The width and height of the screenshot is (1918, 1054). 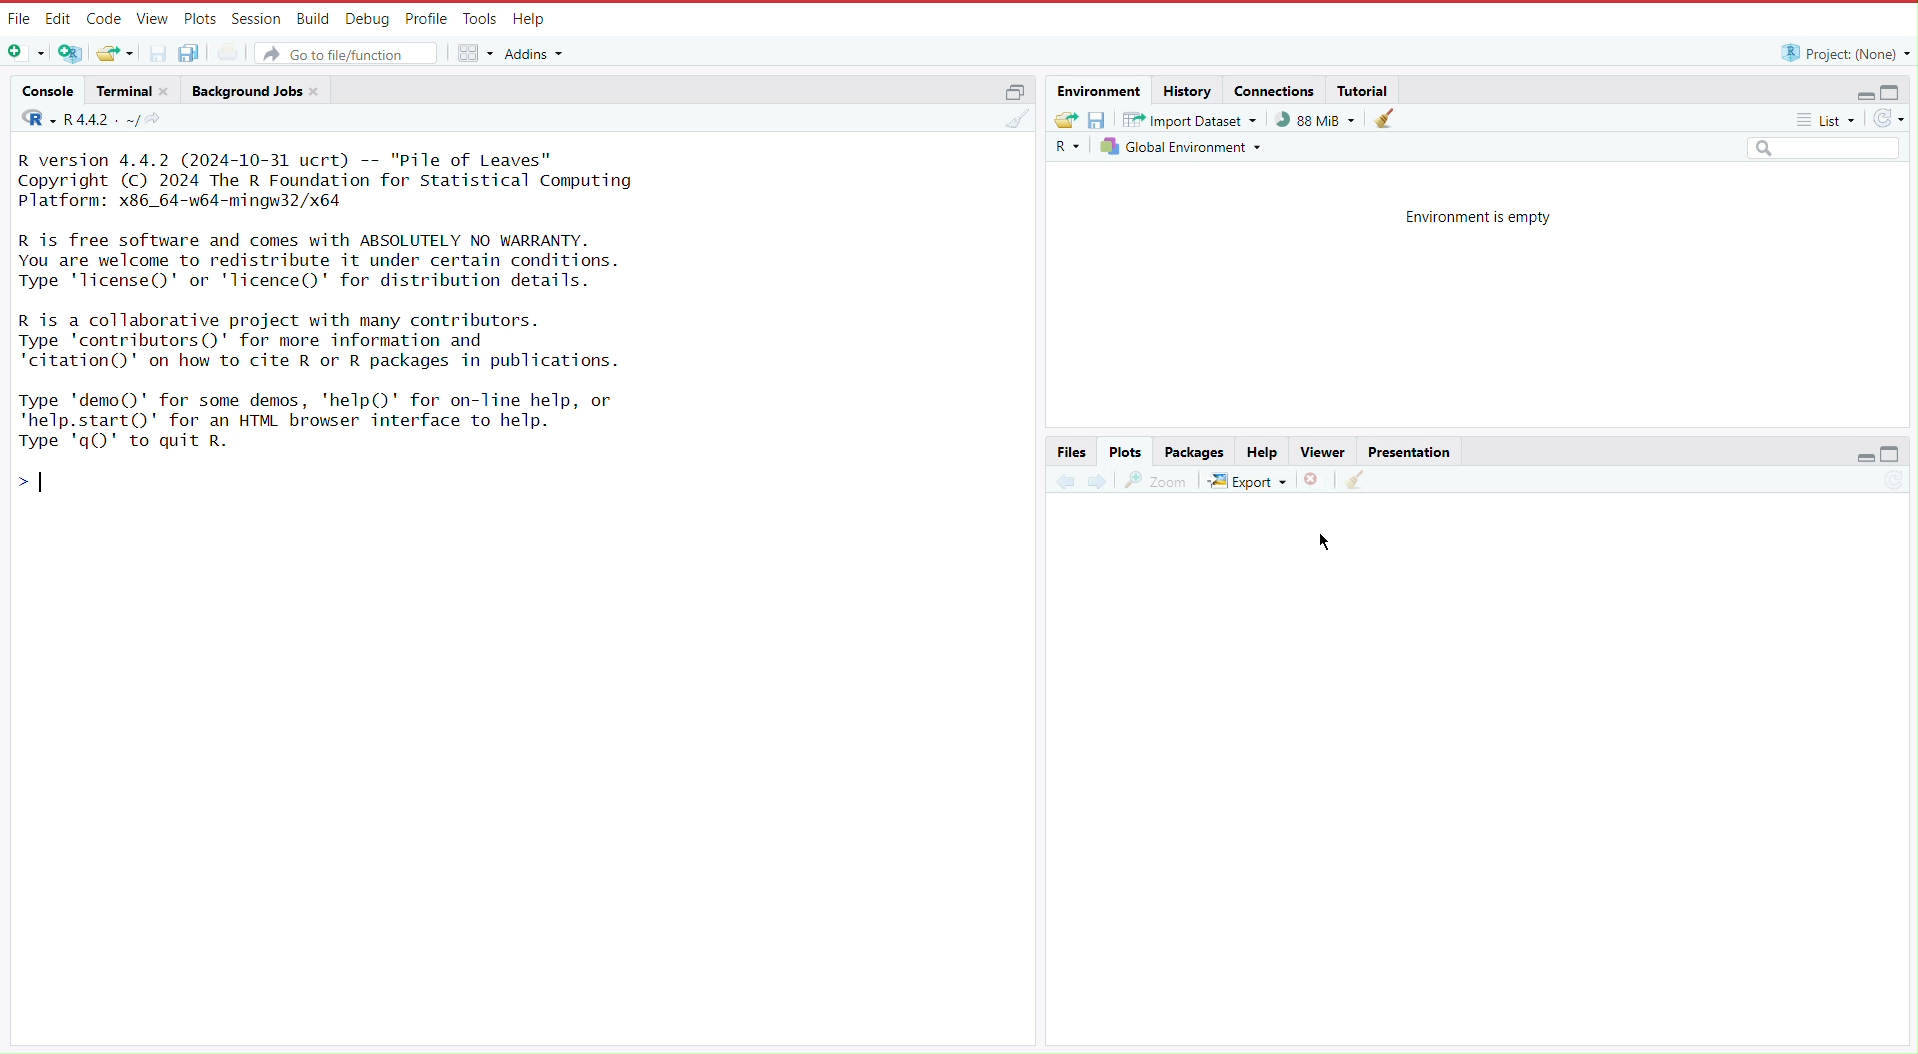 I want to click on Close, so click(x=1315, y=478).